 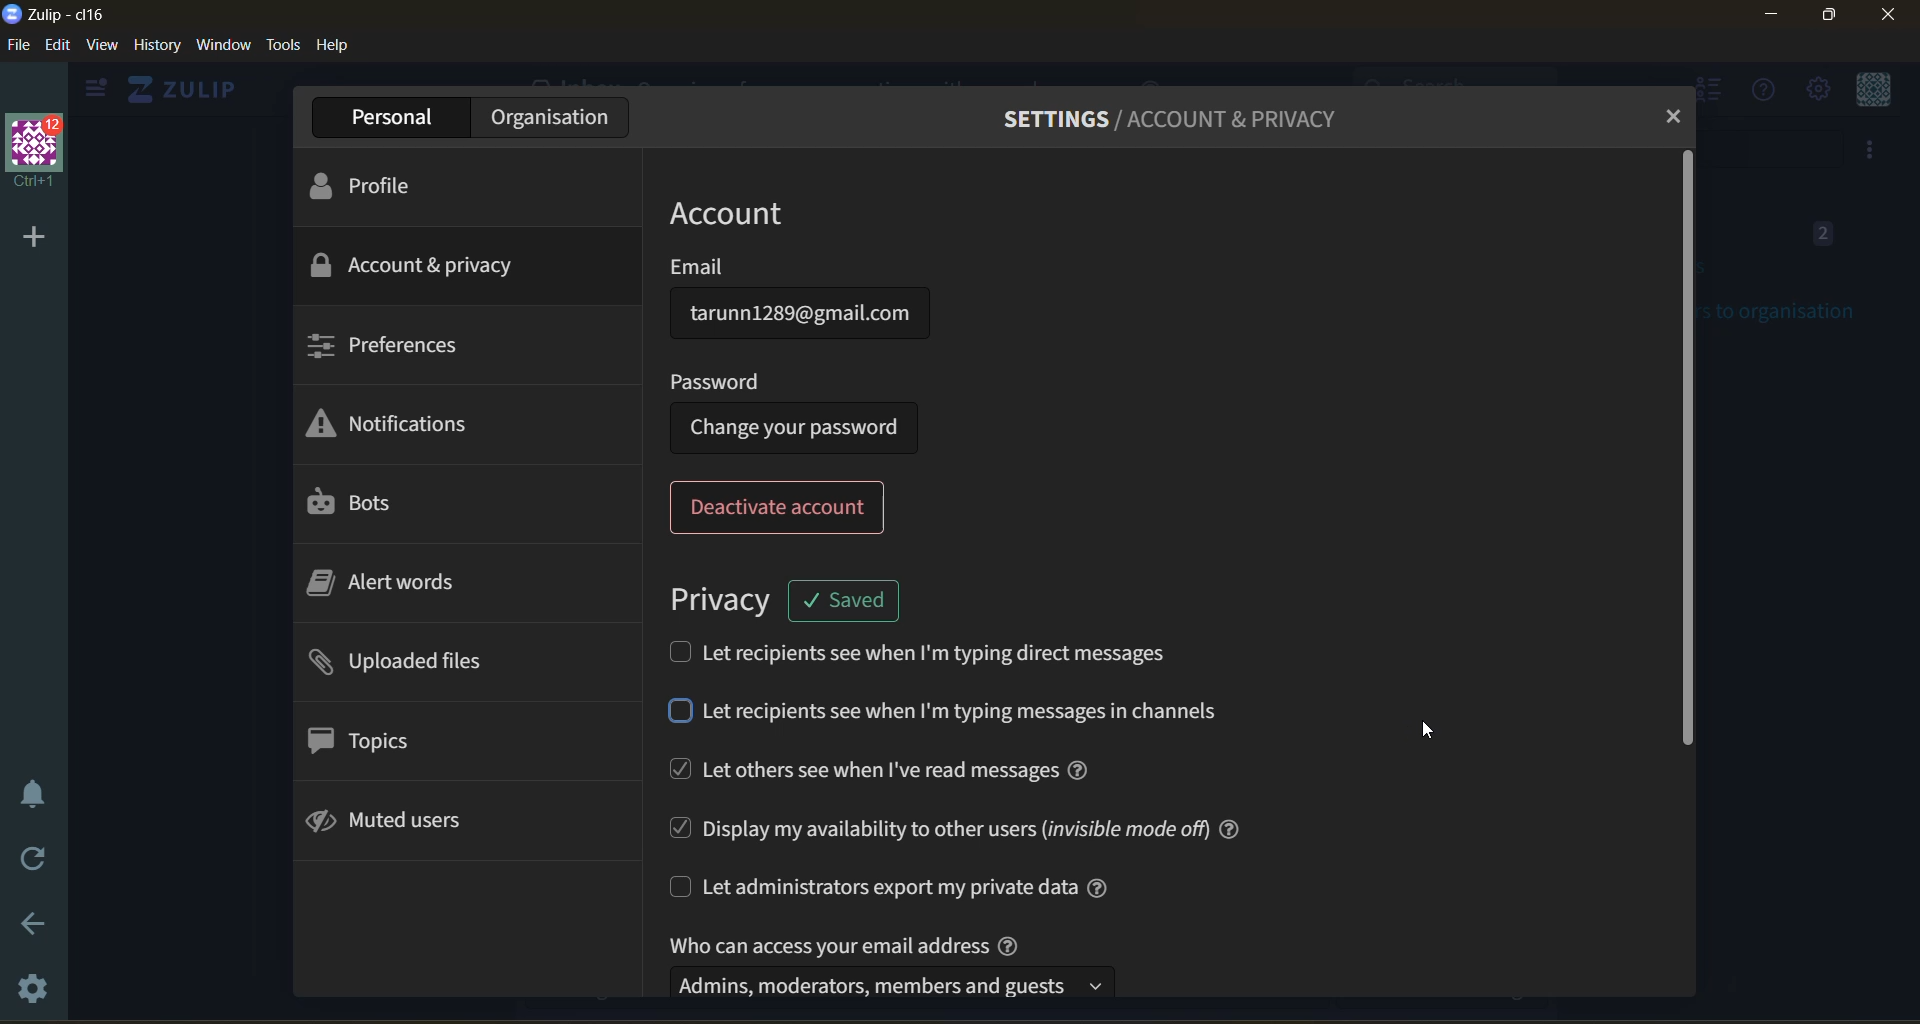 What do you see at coordinates (396, 824) in the screenshot?
I see `muted users` at bounding box center [396, 824].